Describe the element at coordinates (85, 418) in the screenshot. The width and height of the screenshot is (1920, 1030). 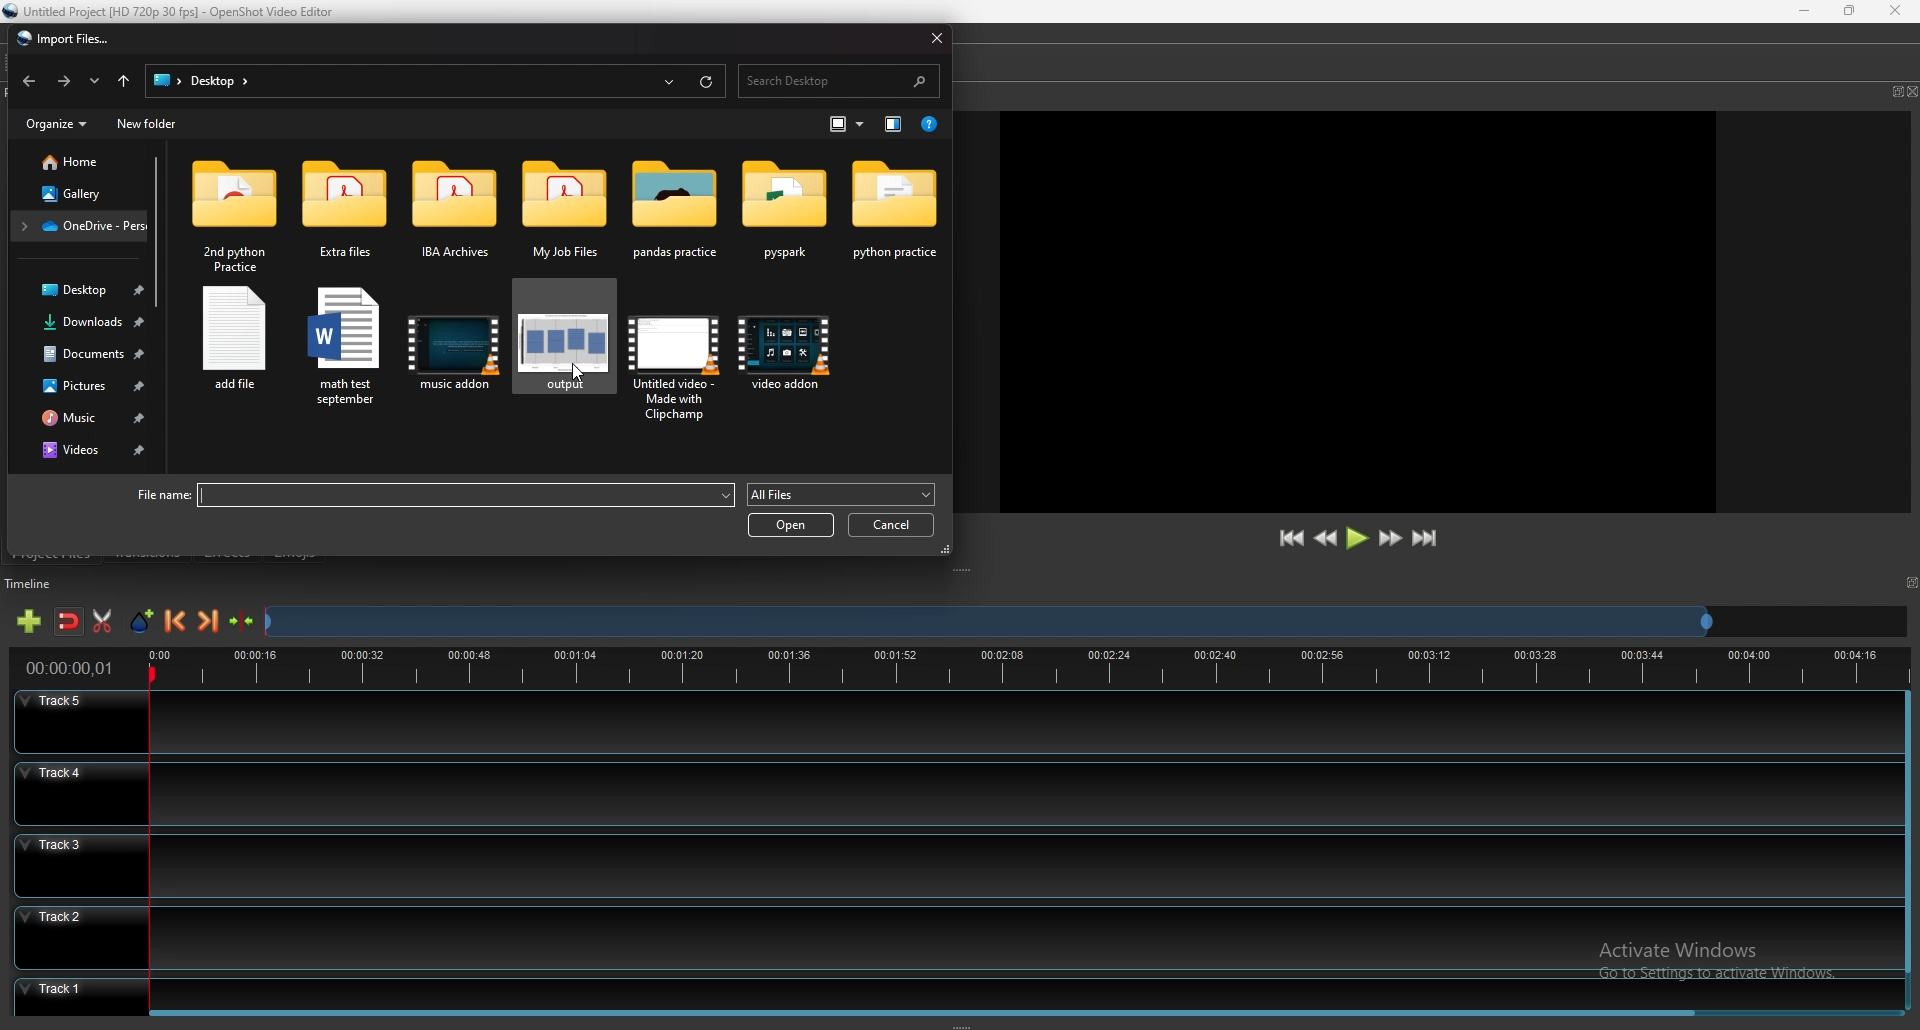
I see `music` at that location.